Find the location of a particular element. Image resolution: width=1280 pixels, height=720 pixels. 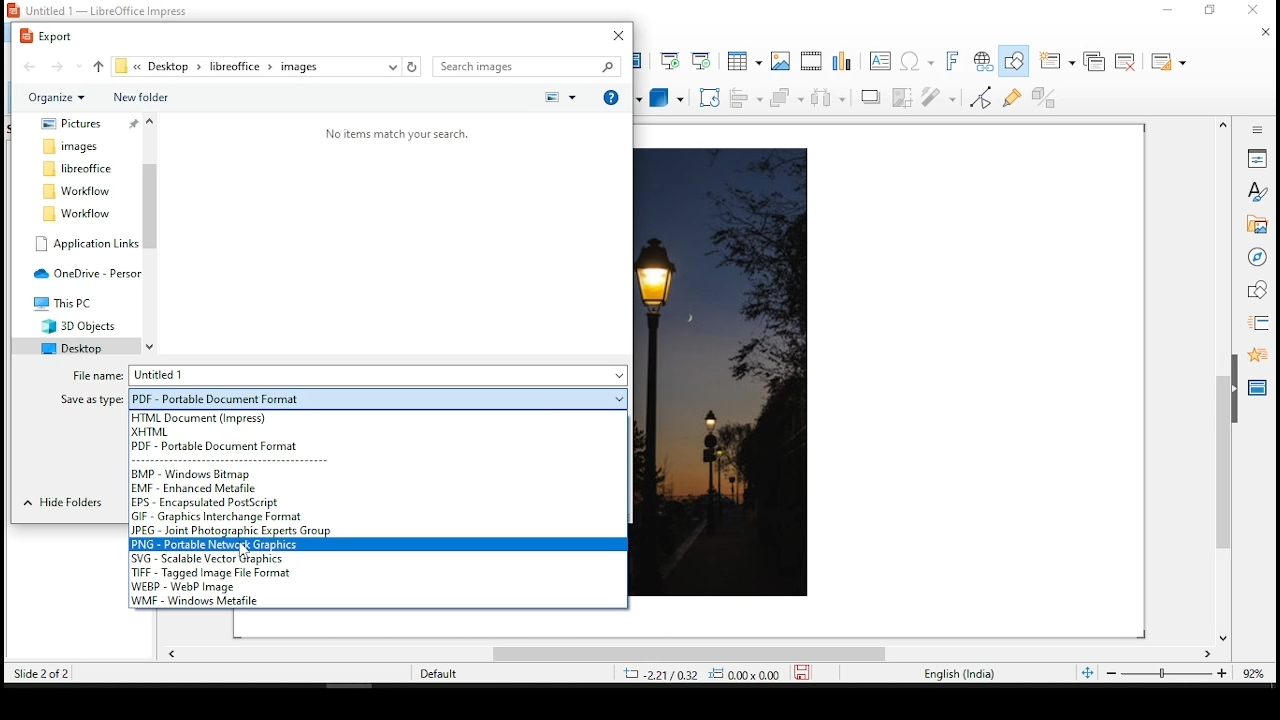

properties  is located at coordinates (1257, 157).